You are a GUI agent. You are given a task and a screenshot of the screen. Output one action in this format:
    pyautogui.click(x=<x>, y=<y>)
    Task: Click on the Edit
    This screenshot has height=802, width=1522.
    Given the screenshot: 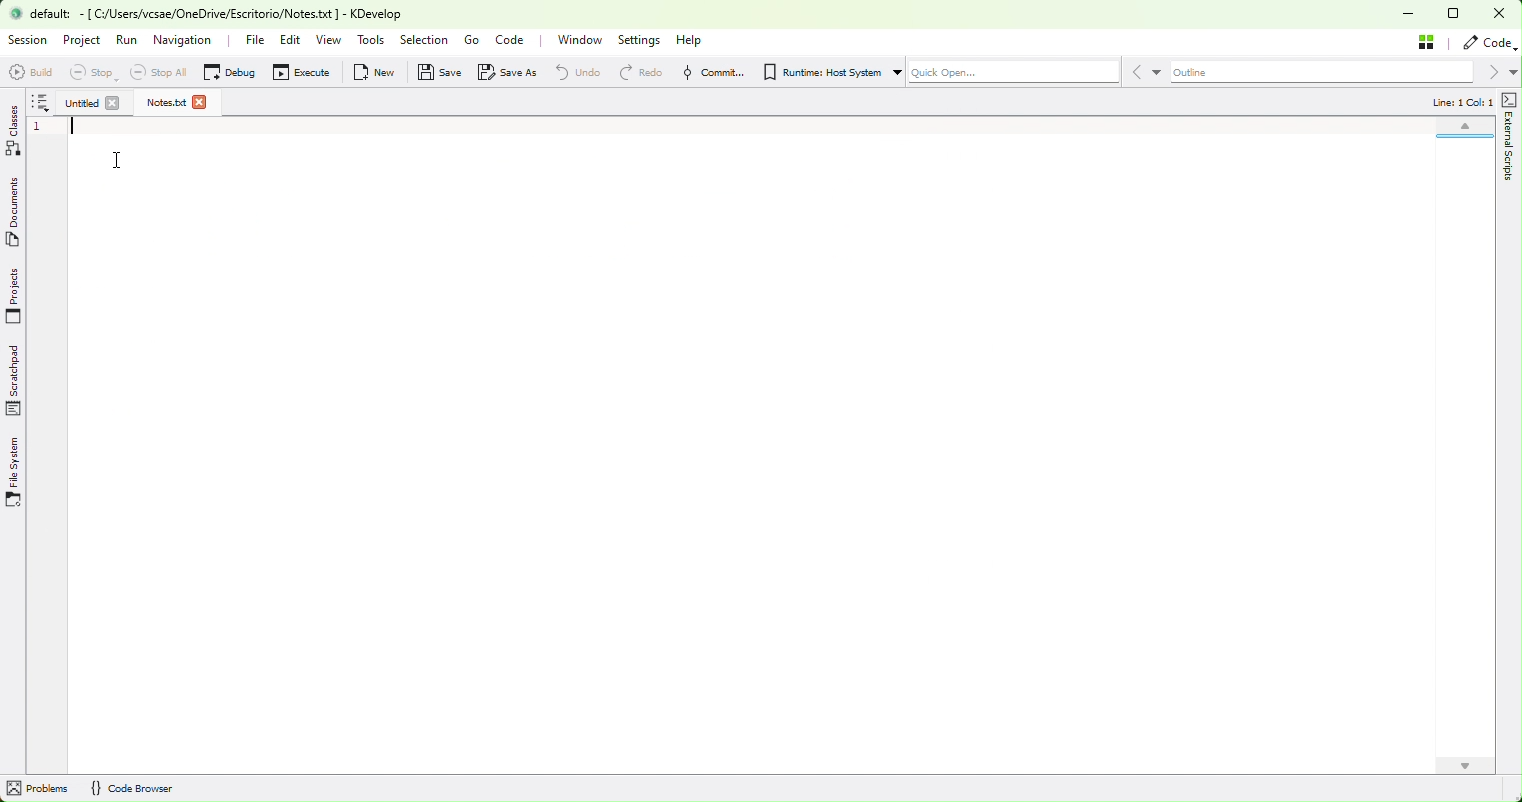 What is the action you would take?
    pyautogui.click(x=290, y=42)
    